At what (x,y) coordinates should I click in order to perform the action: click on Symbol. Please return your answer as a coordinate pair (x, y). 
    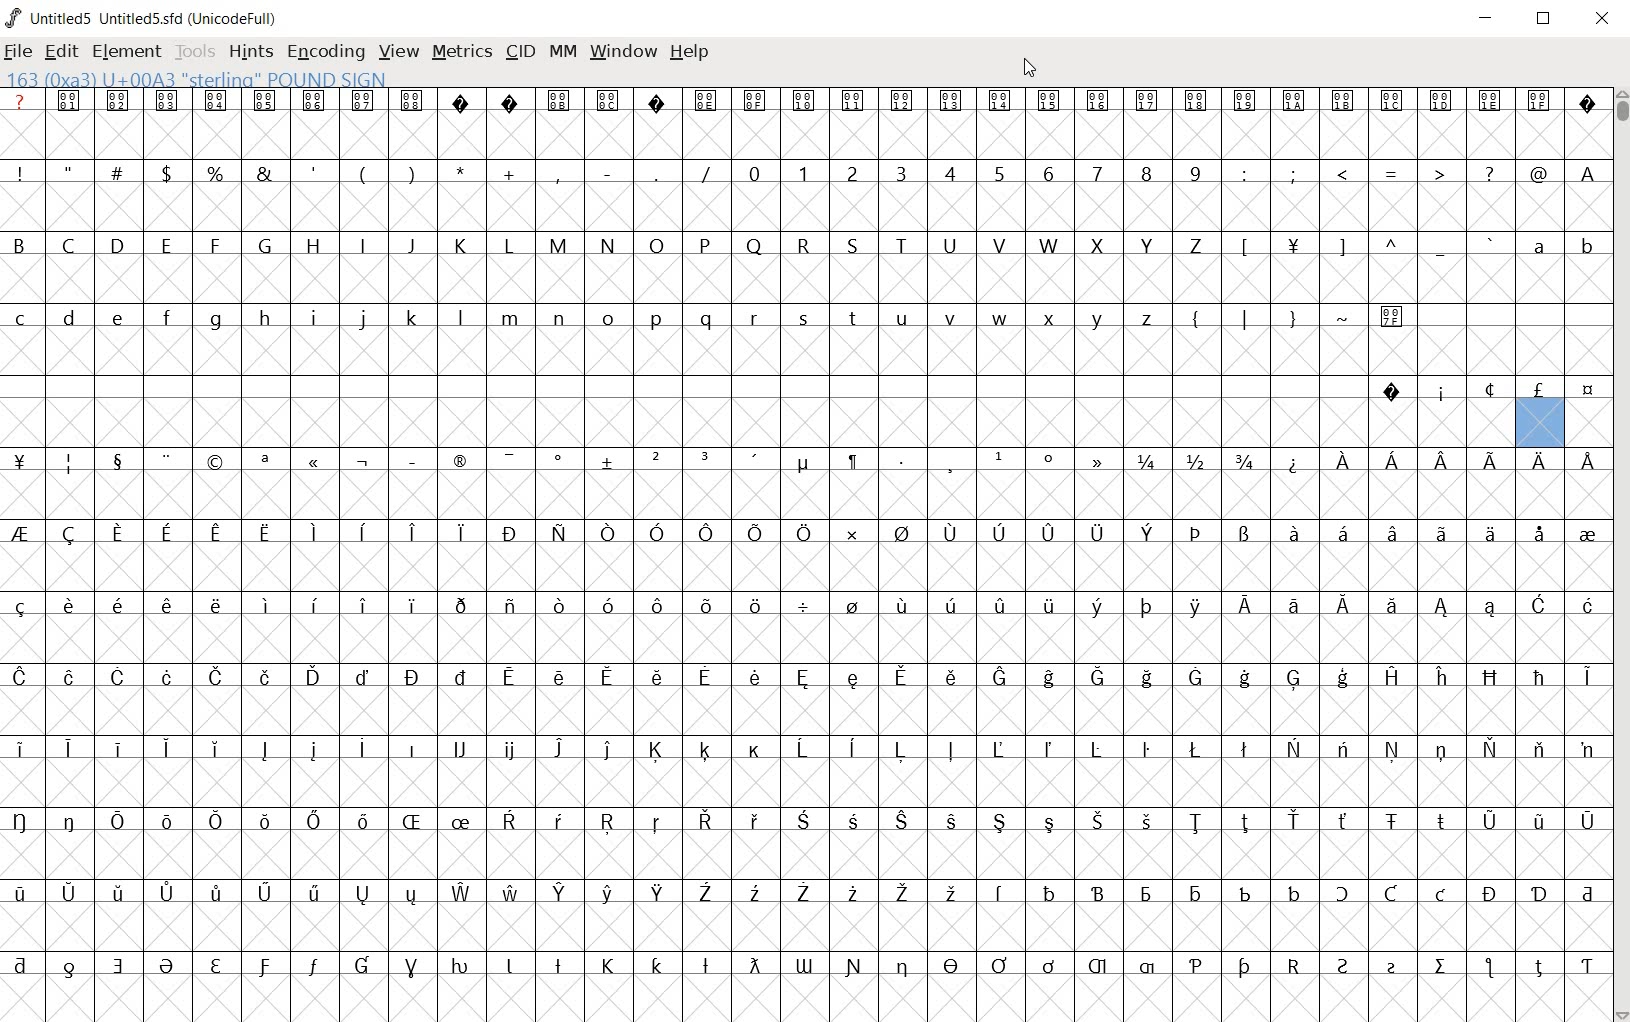
    Looking at the image, I should click on (1491, 461).